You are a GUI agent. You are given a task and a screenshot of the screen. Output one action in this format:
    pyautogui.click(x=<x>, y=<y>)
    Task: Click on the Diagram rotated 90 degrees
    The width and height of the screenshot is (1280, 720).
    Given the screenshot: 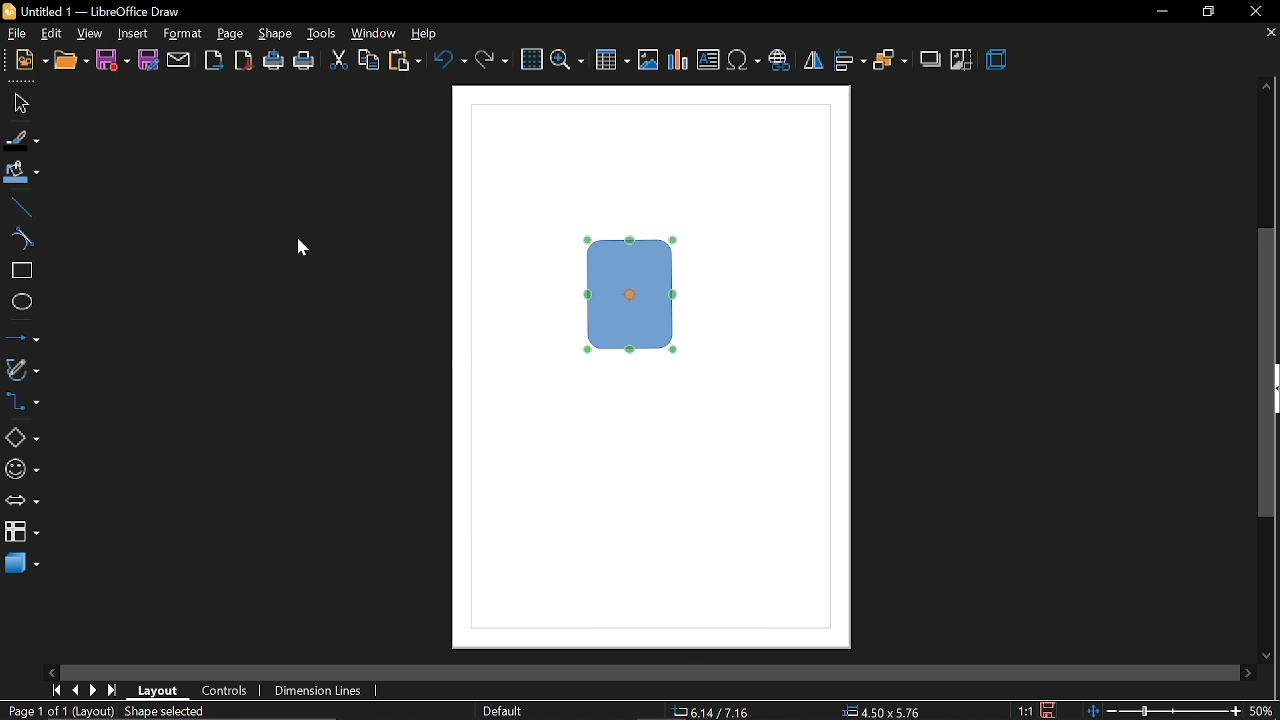 What is the action you would take?
    pyautogui.click(x=632, y=295)
    